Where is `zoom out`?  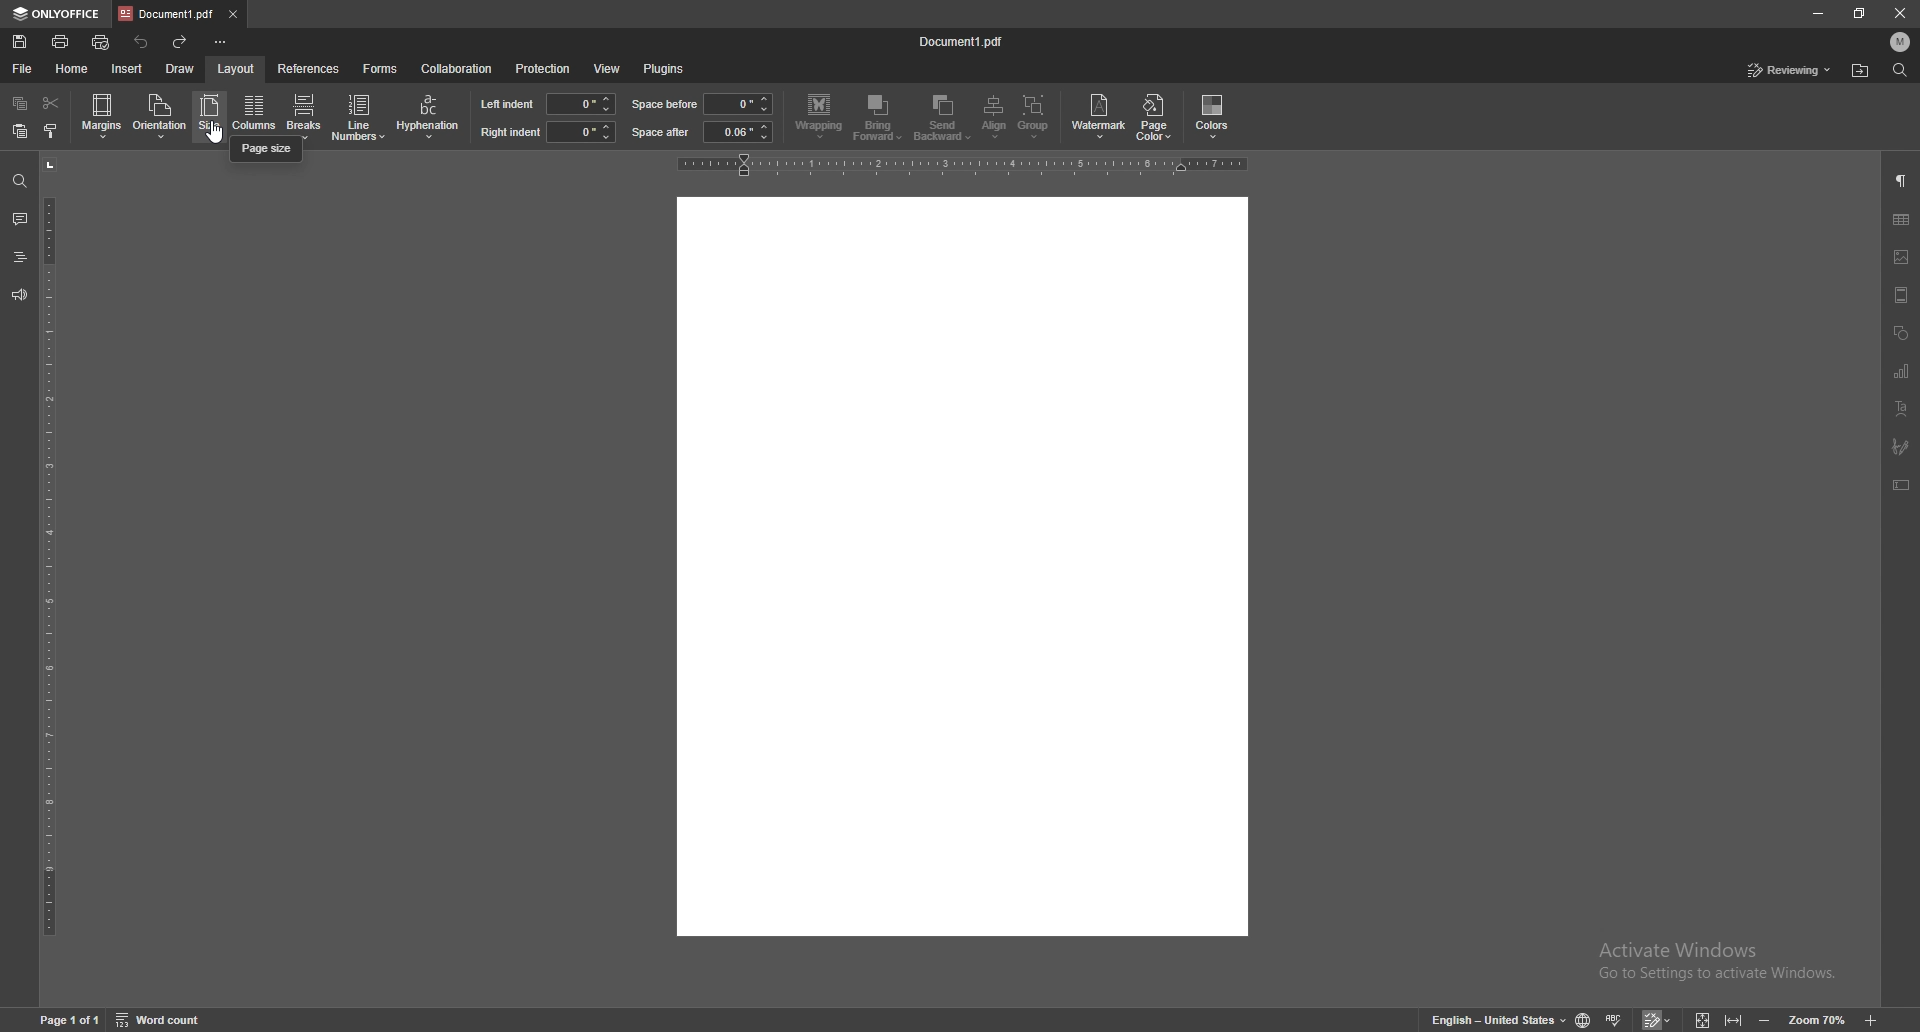
zoom out is located at coordinates (1765, 1020).